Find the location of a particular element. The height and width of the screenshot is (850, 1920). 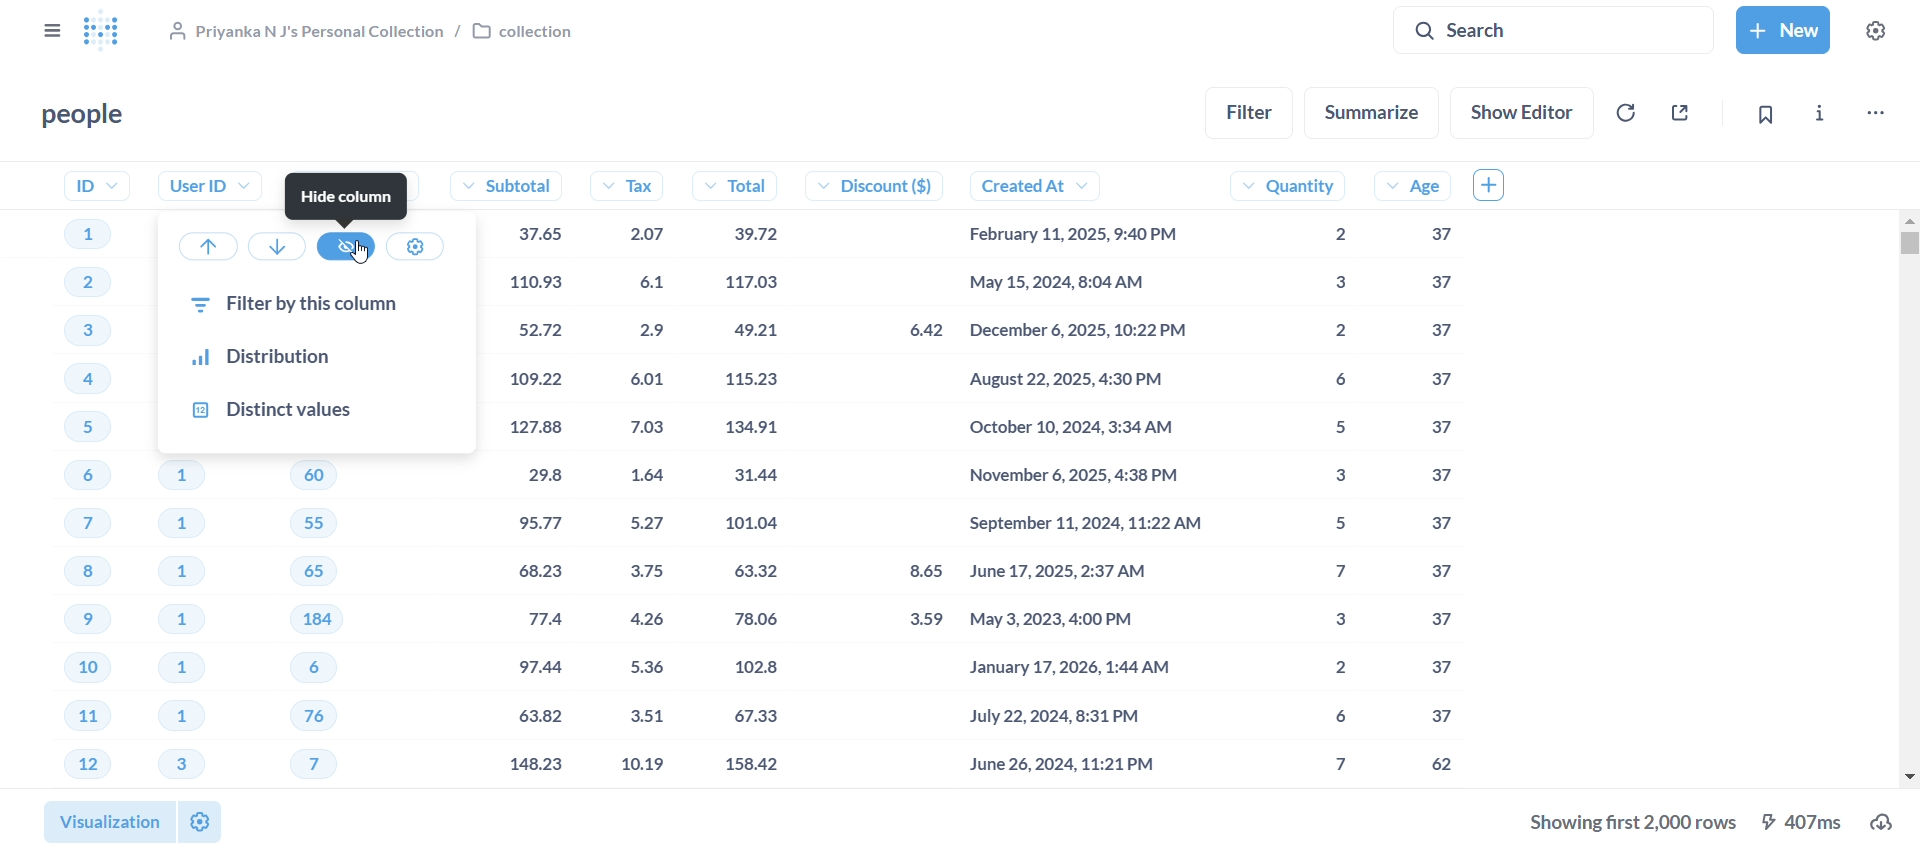

hide column is located at coordinates (349, 196).